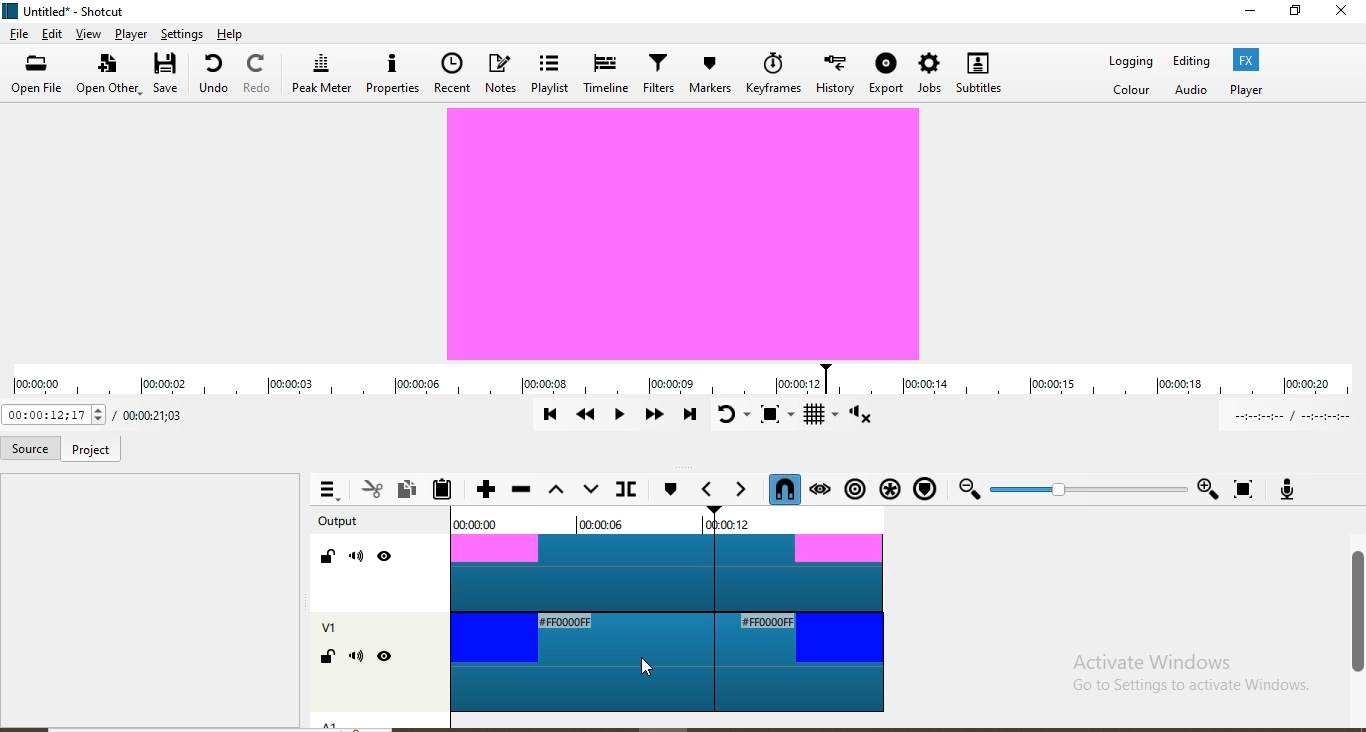 This screenshot has height=732, width=1366. What do you see at coordinates (87, 11) in the screenshot?
I see `file name` at bounding box center [87, 11].